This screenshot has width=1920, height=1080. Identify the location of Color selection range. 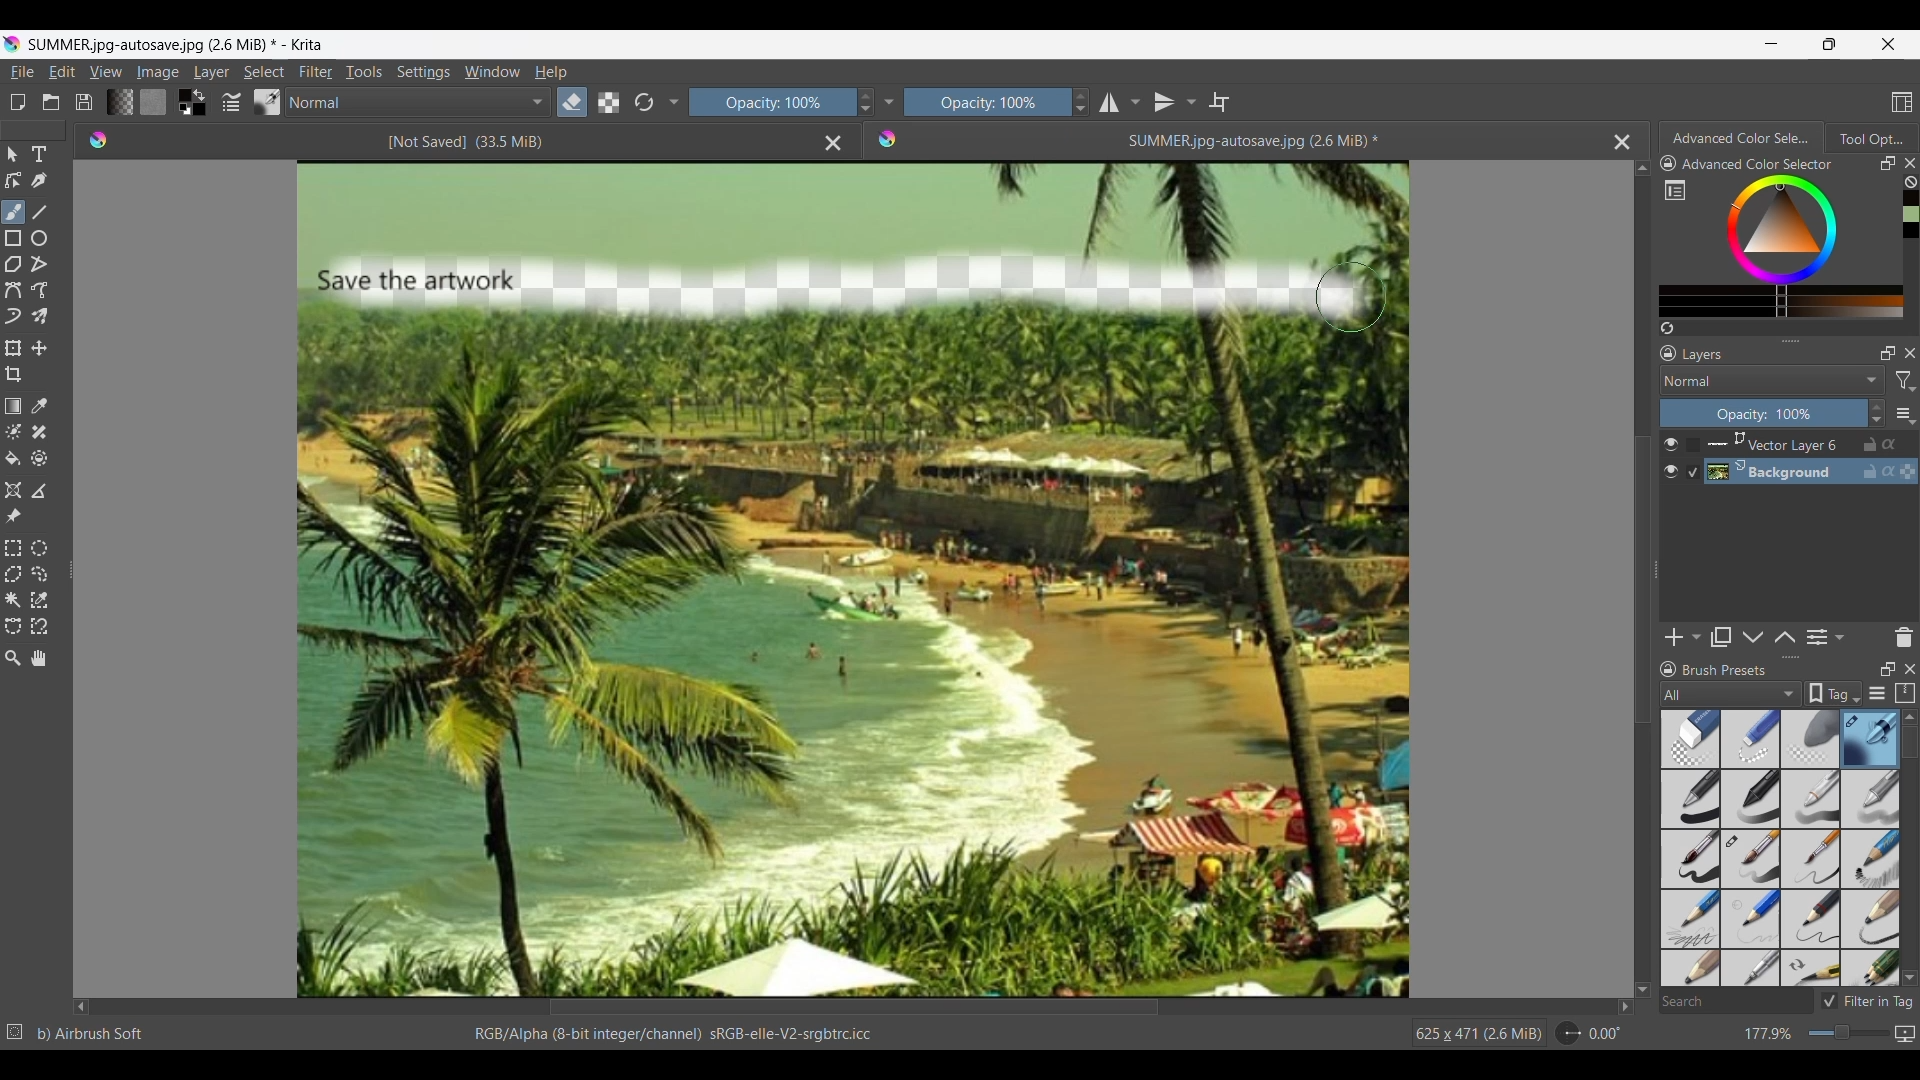
(1796, 246).